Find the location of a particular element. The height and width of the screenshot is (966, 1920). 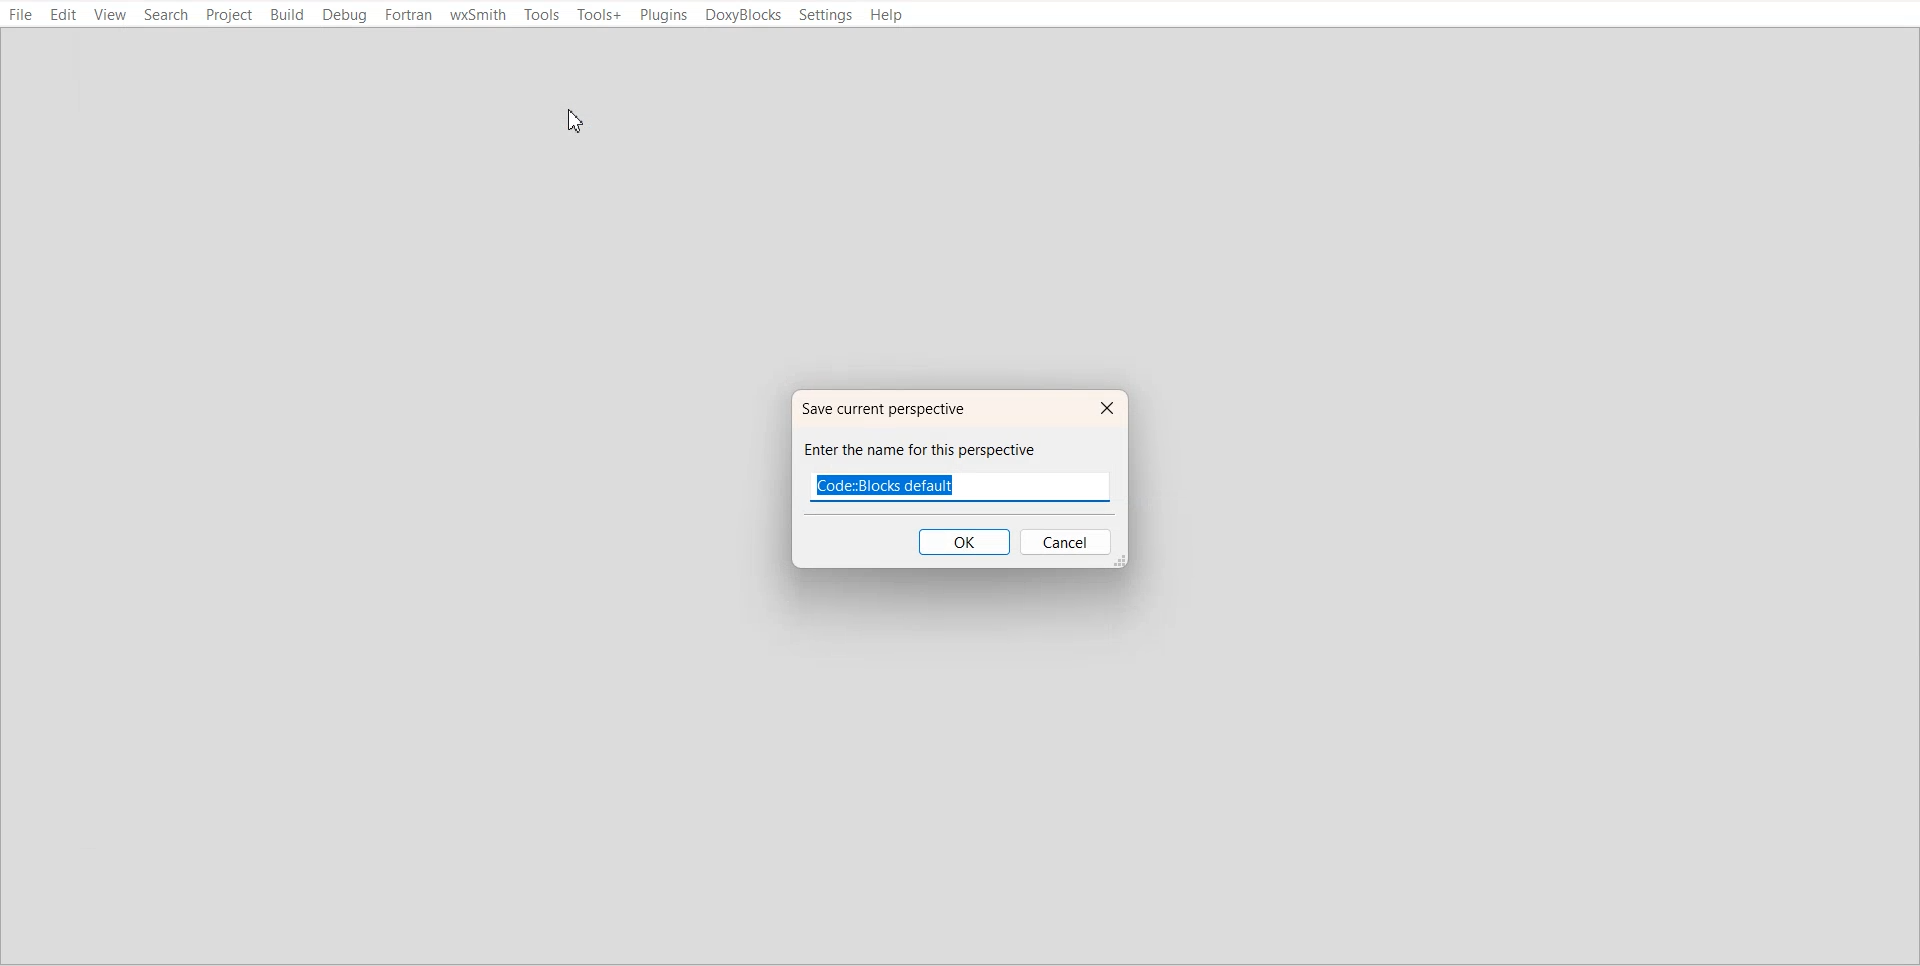

Debug is located at coordinates (346, 16).